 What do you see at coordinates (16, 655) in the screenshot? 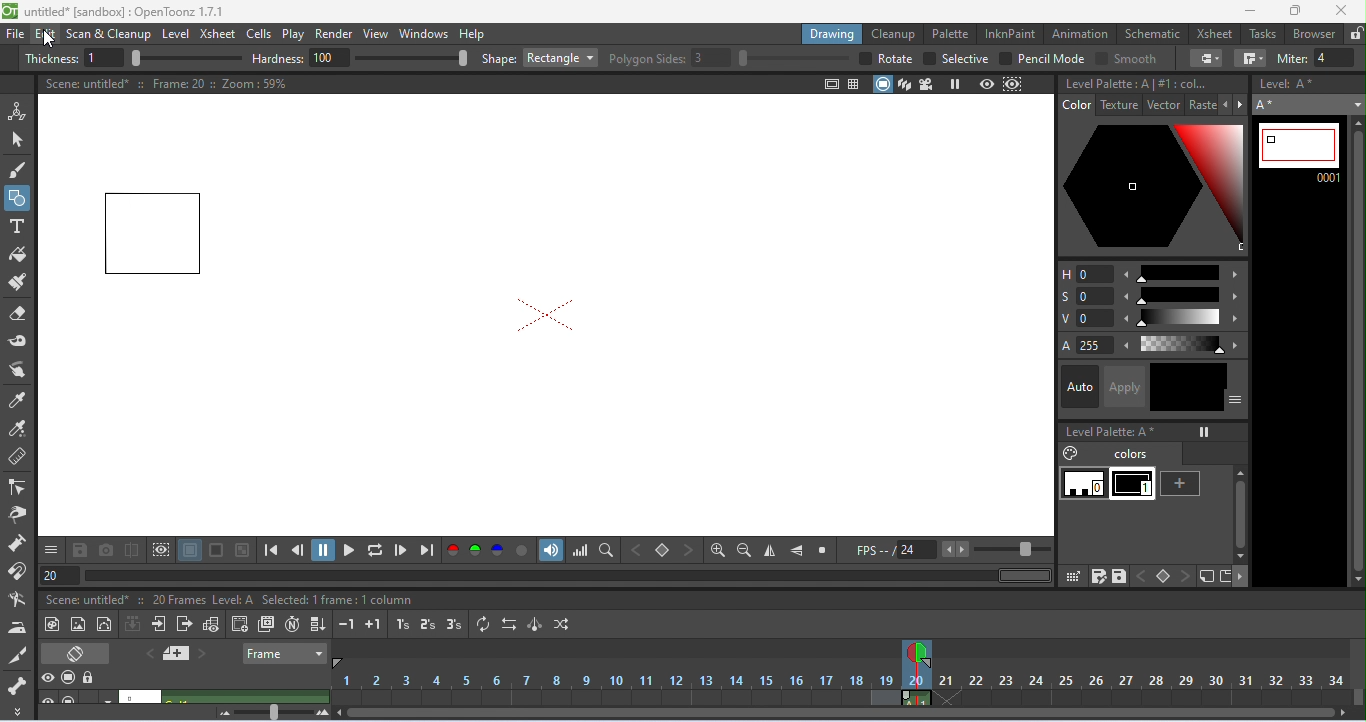
I see `cutter` at bounding box center [16, 655].